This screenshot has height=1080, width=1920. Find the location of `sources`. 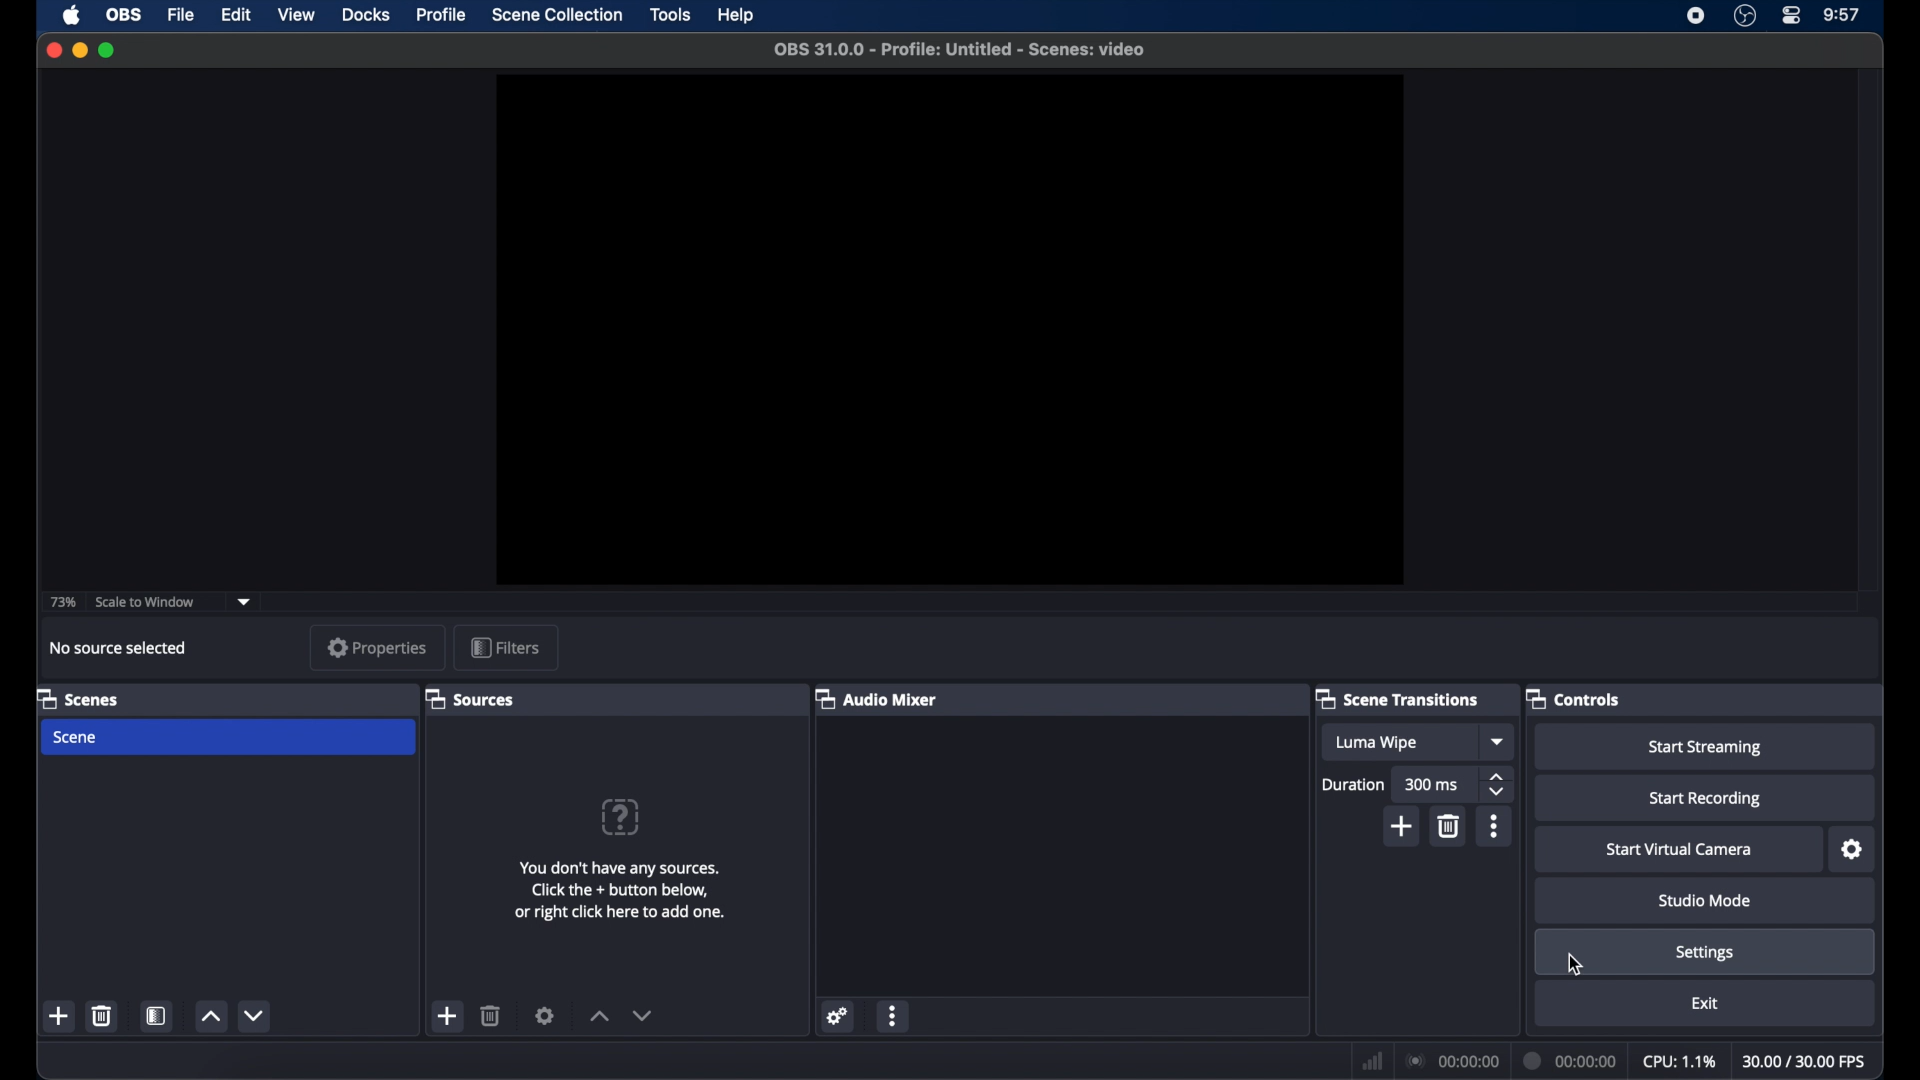

sources is located at coordinates (470, 698).